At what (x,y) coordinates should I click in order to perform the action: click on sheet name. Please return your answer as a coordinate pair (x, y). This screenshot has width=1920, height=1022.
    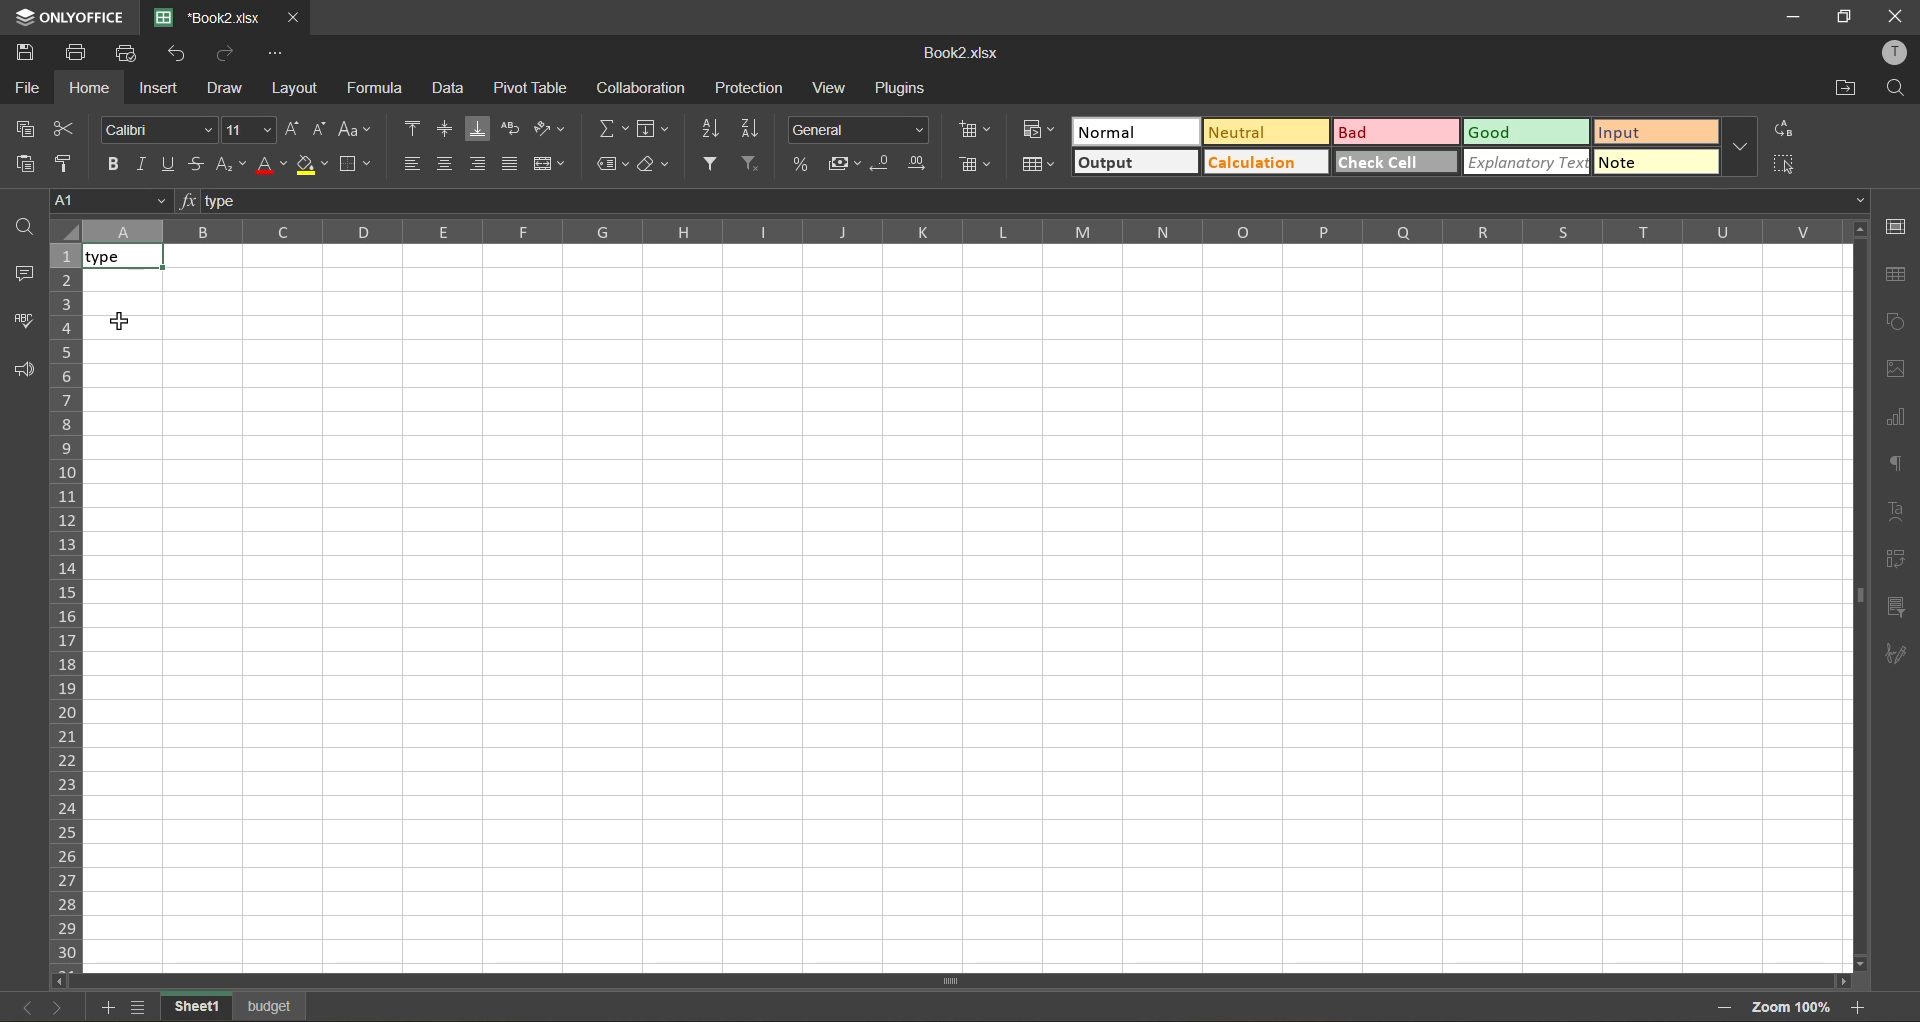
    Looking at the image, I should click on (272, 1004).